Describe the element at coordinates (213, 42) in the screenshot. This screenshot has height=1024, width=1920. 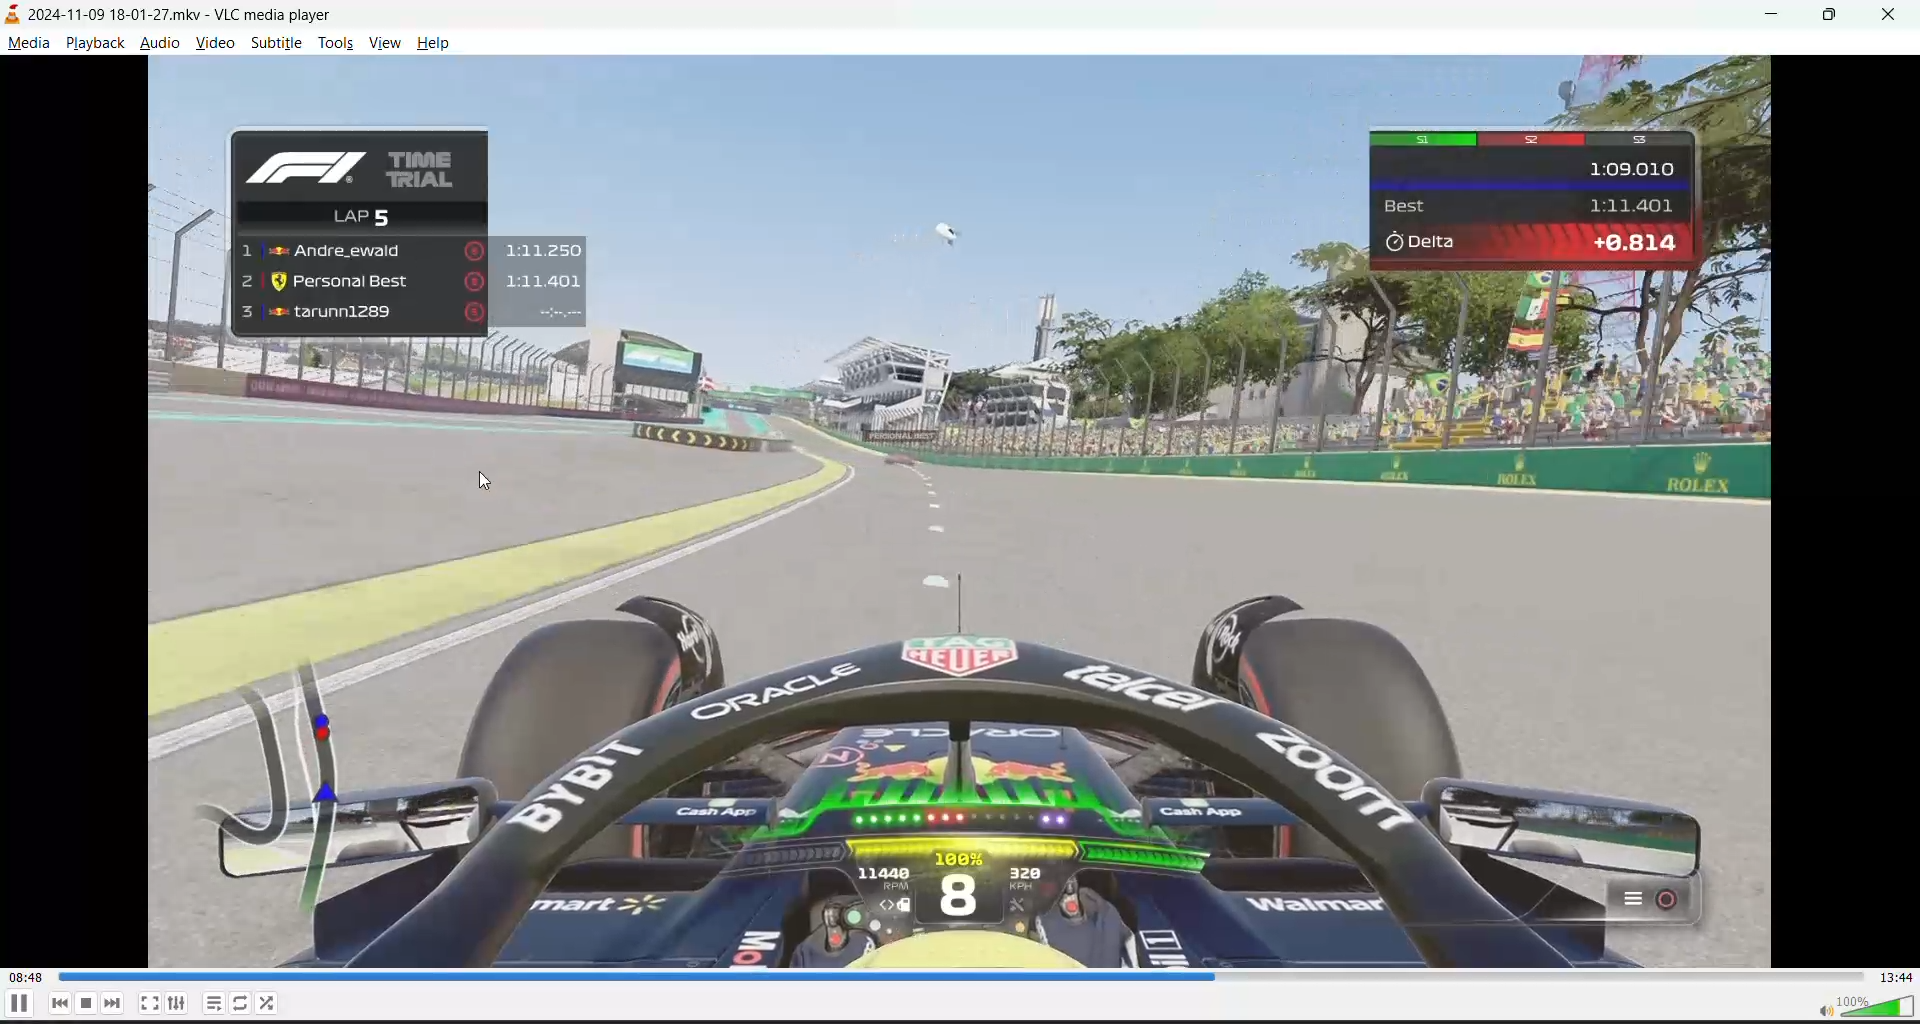
I see `video` at that location.